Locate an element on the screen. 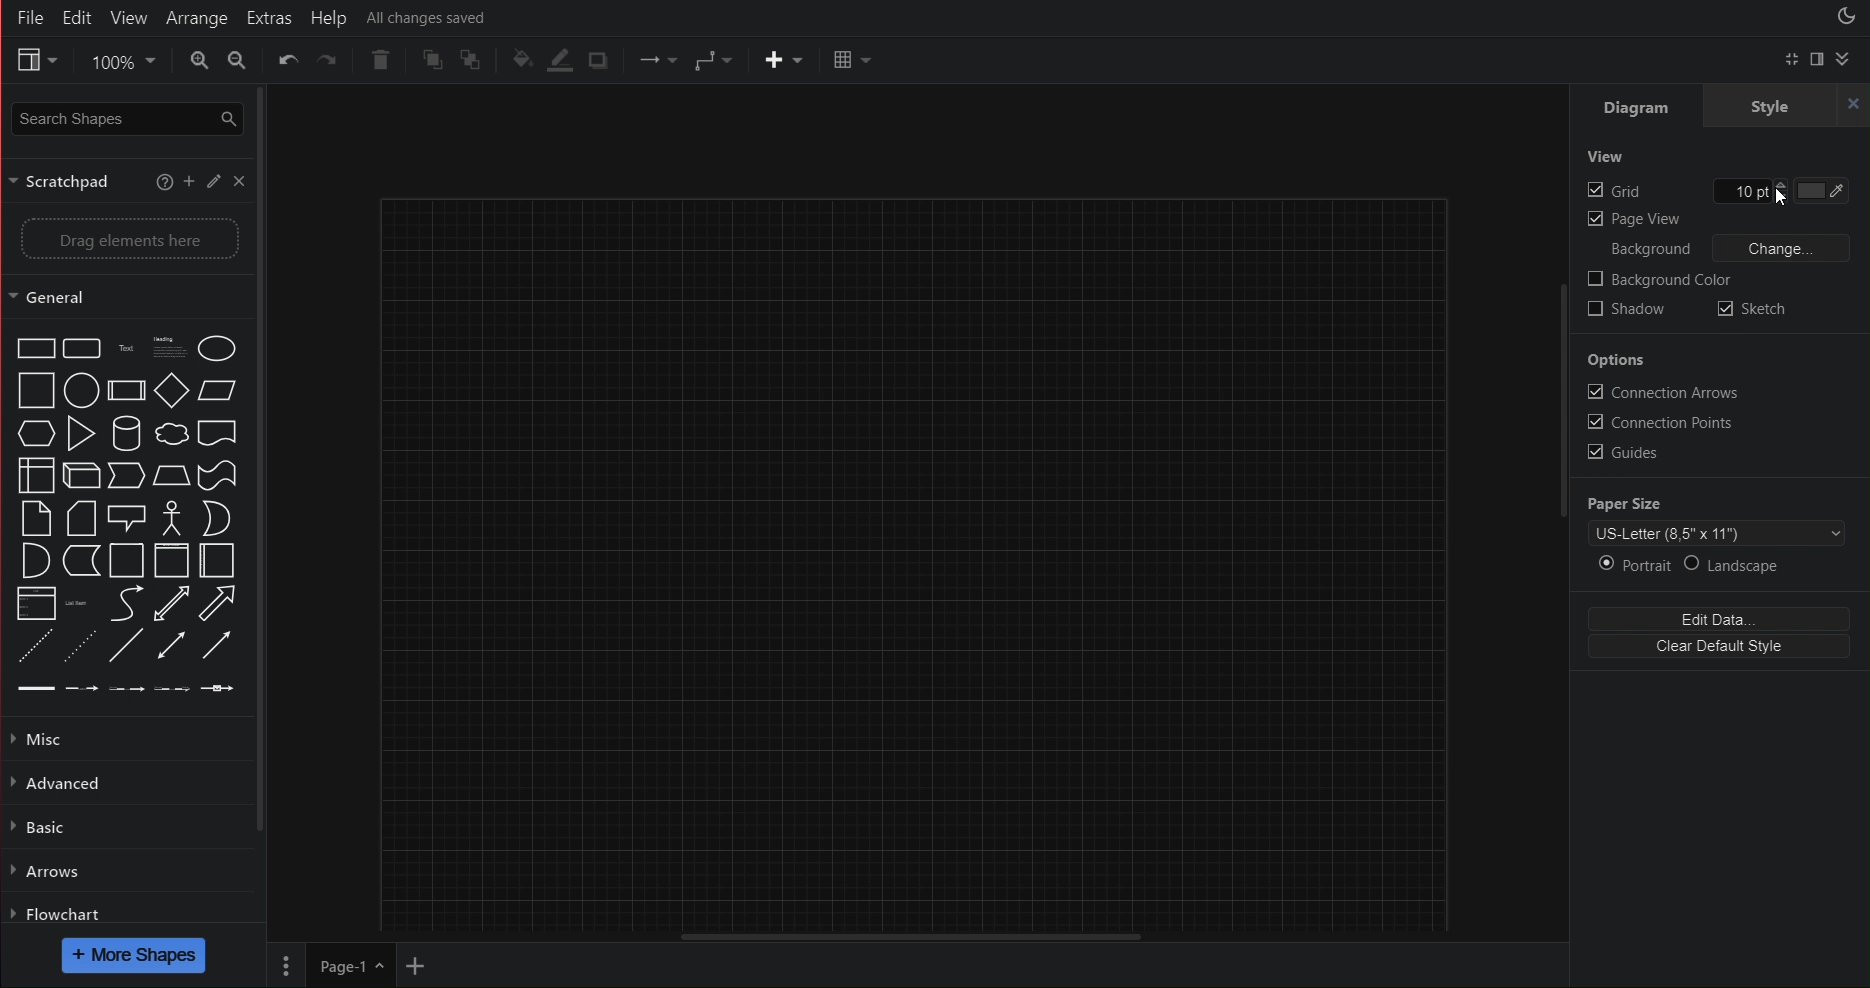  Format is located at coordinates (1818, 59).